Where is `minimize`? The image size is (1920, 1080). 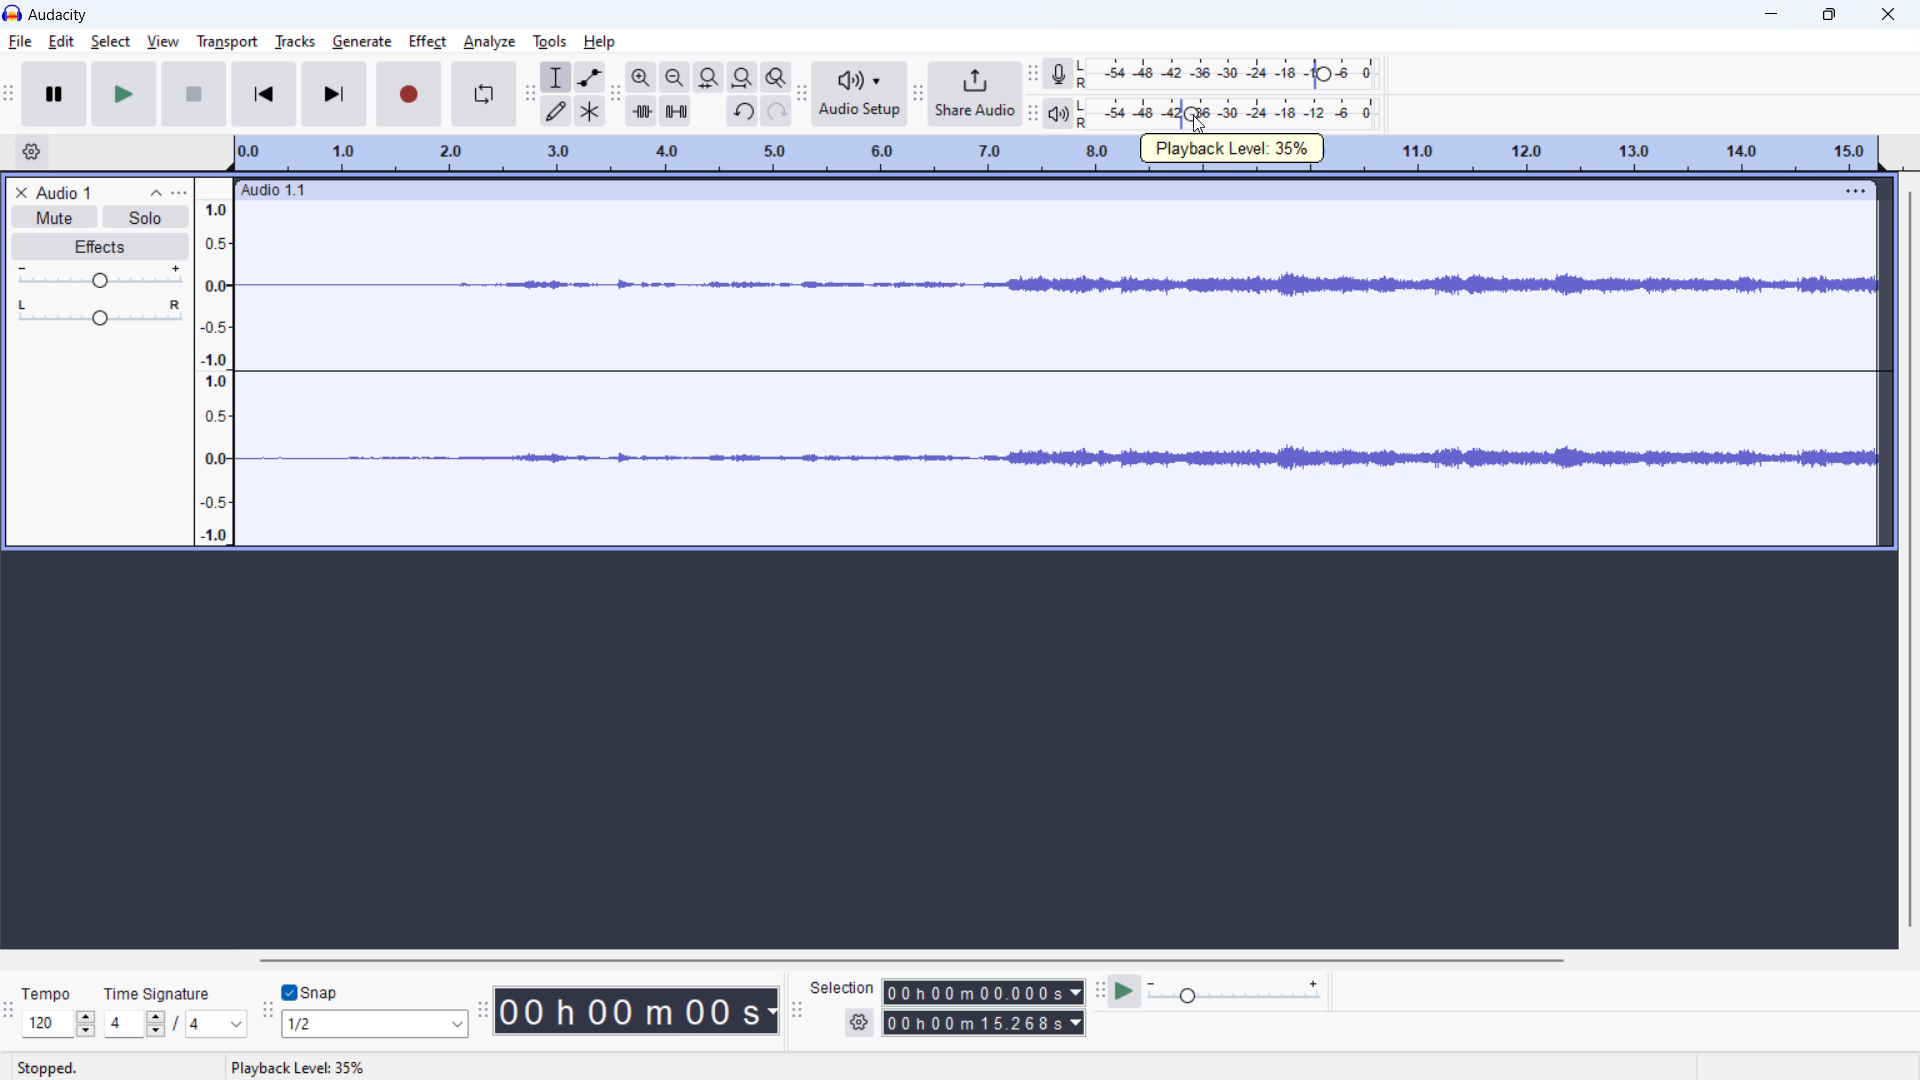 minimize is located at coordinates (1773, 14).